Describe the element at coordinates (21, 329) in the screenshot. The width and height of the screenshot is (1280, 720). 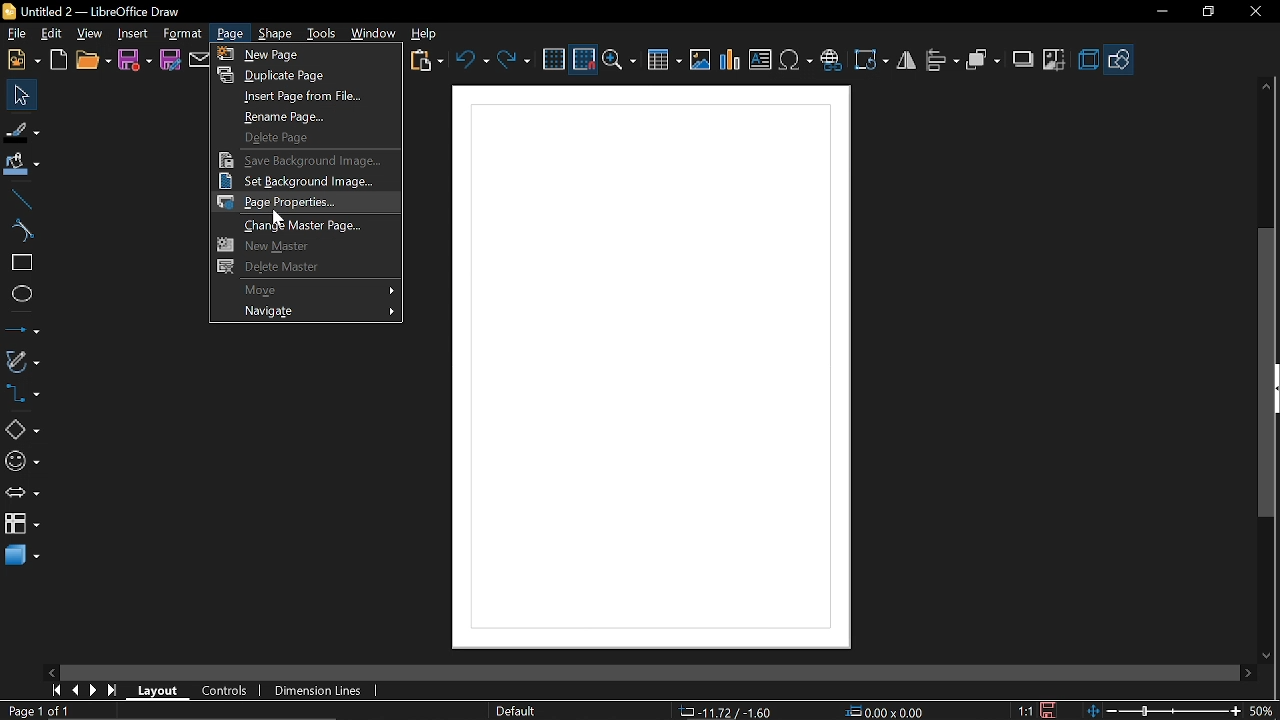
I see `Lines and arrows` at that location.